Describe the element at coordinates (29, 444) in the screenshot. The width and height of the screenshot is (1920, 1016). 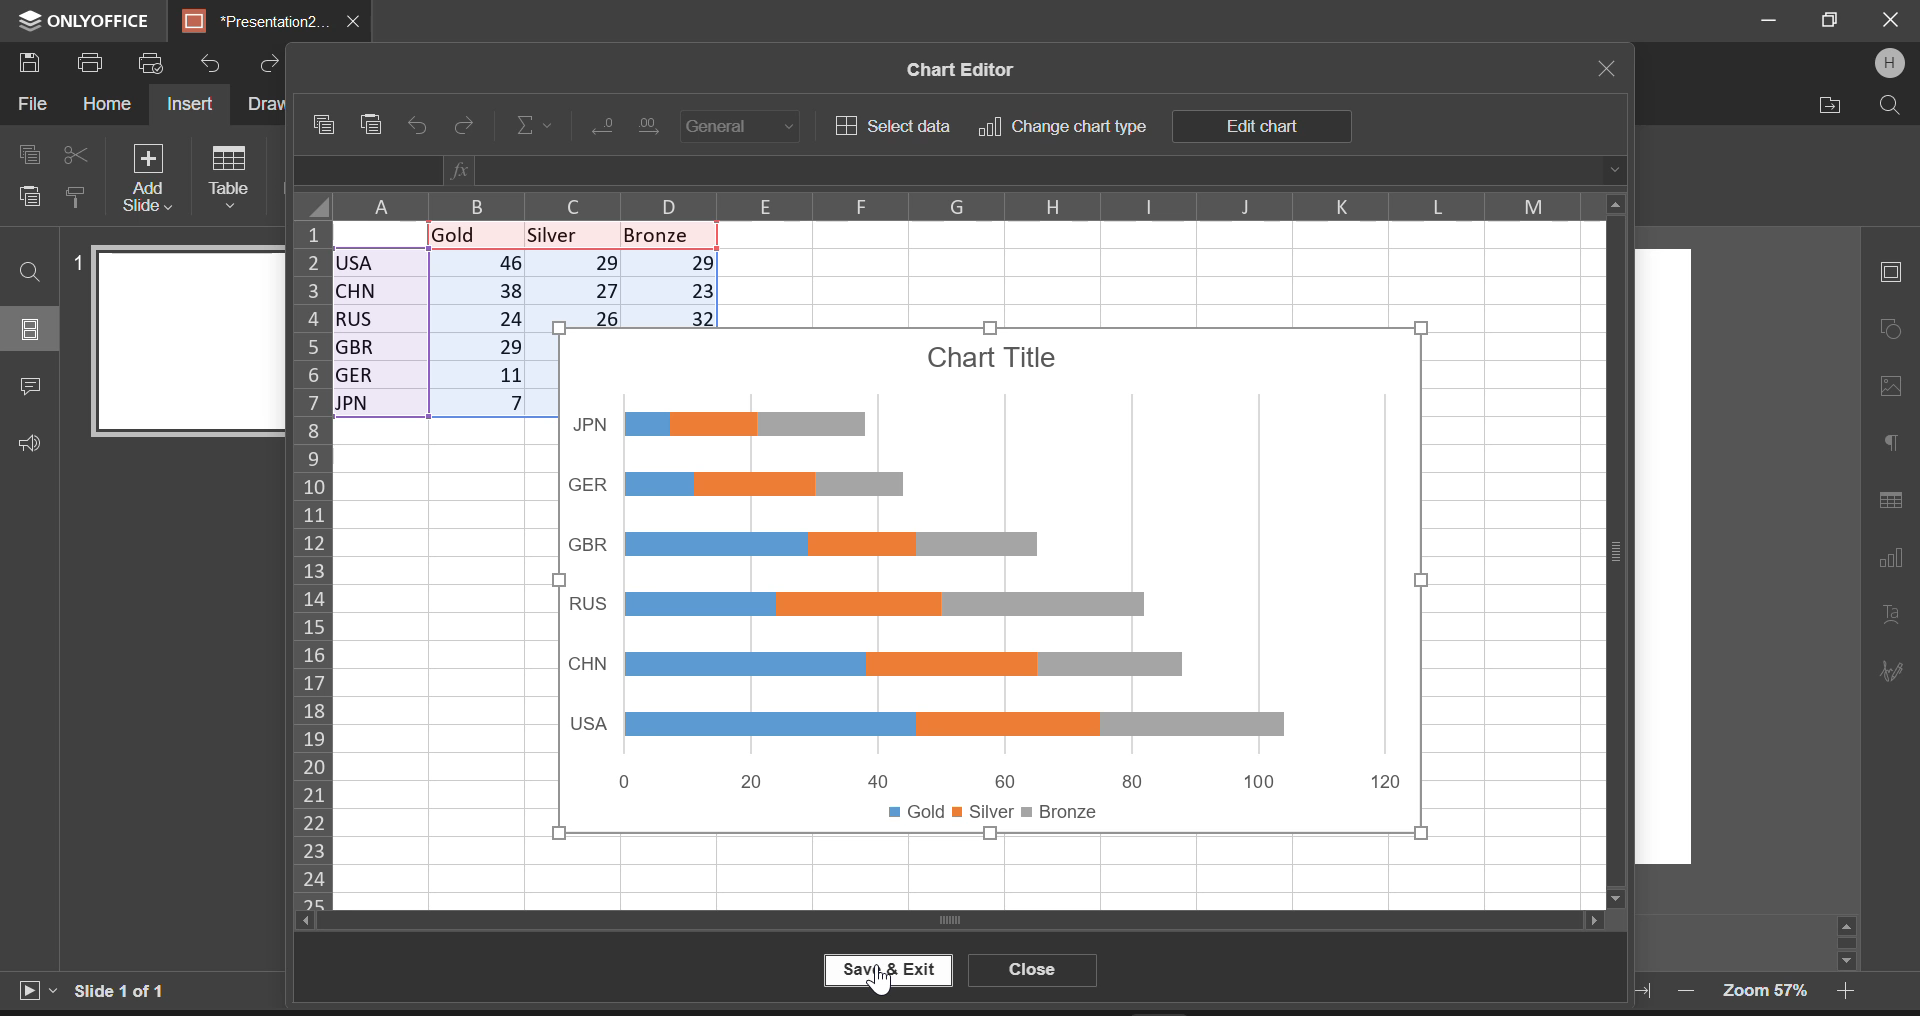
I see `Feedback & Support` at that location.